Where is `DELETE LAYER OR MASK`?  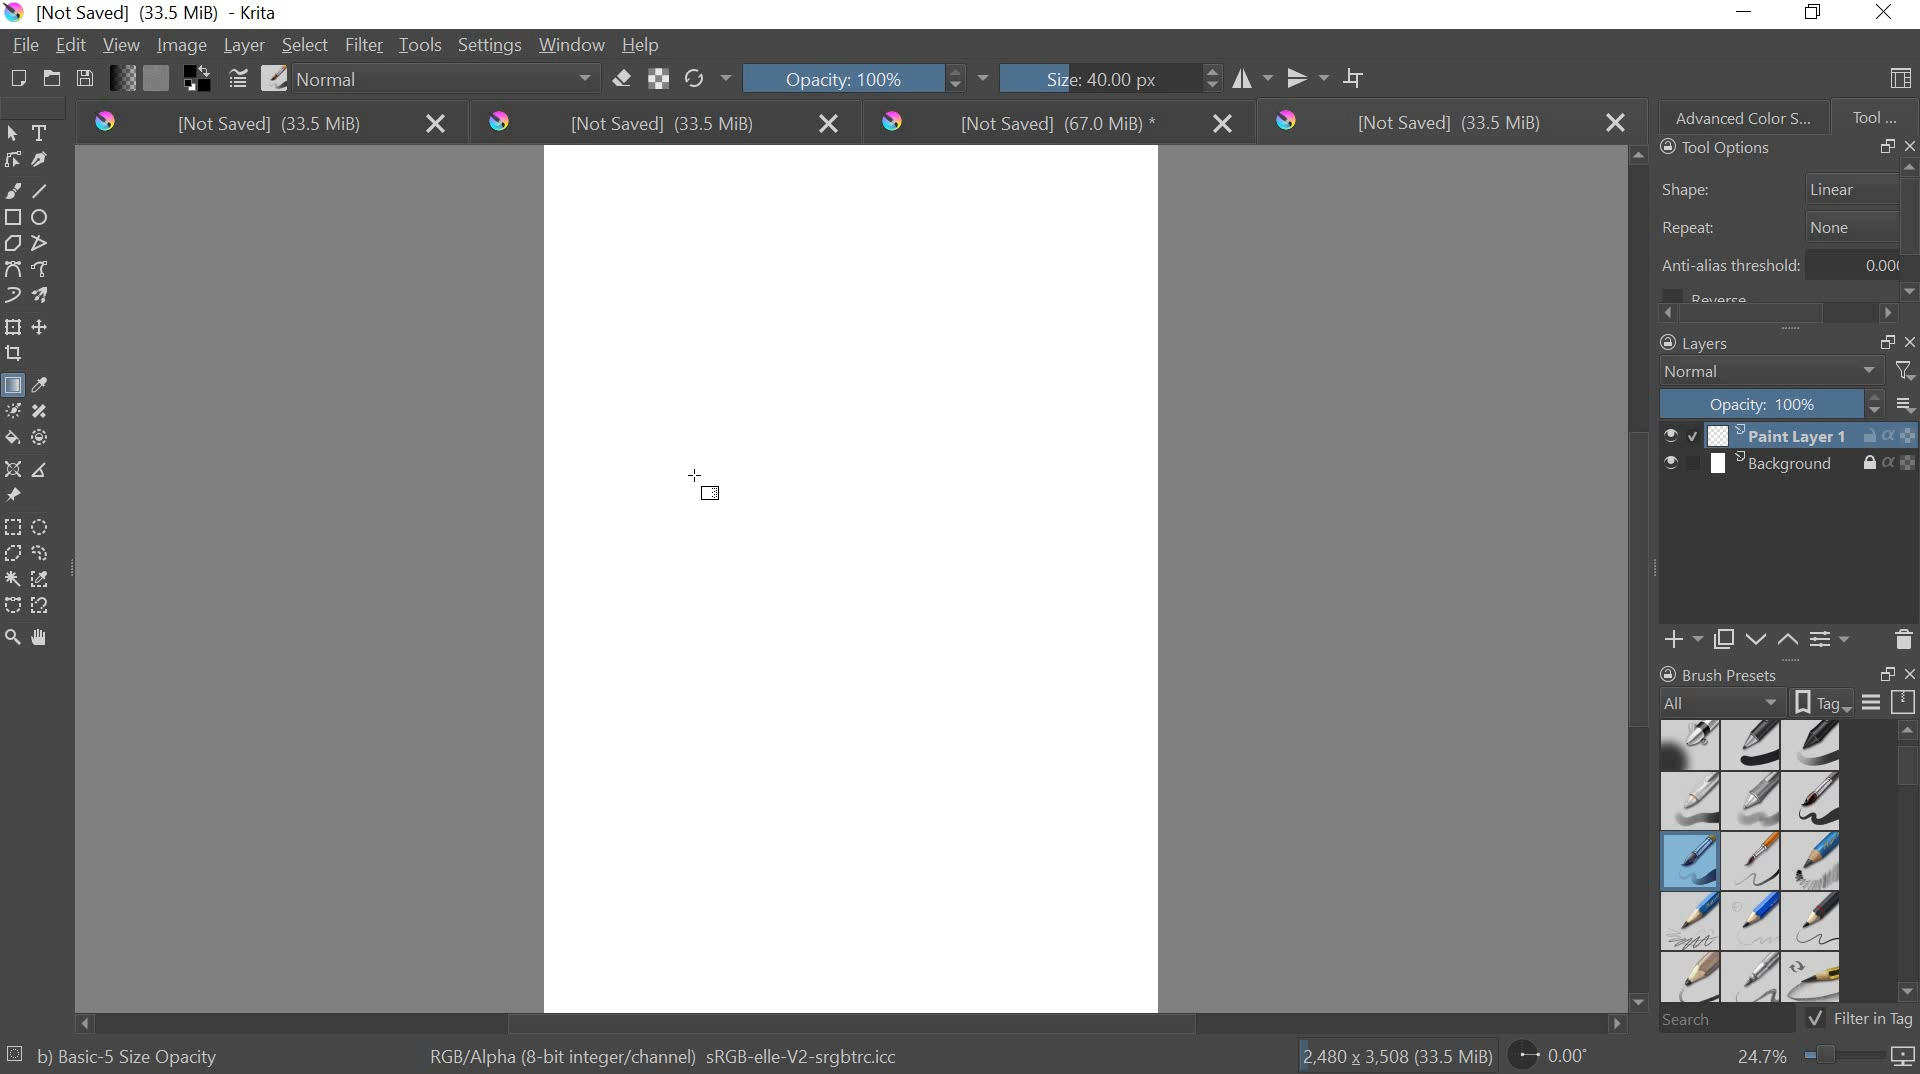
DELETE LAYER OR MASK is located at coordinates (1903, 639).